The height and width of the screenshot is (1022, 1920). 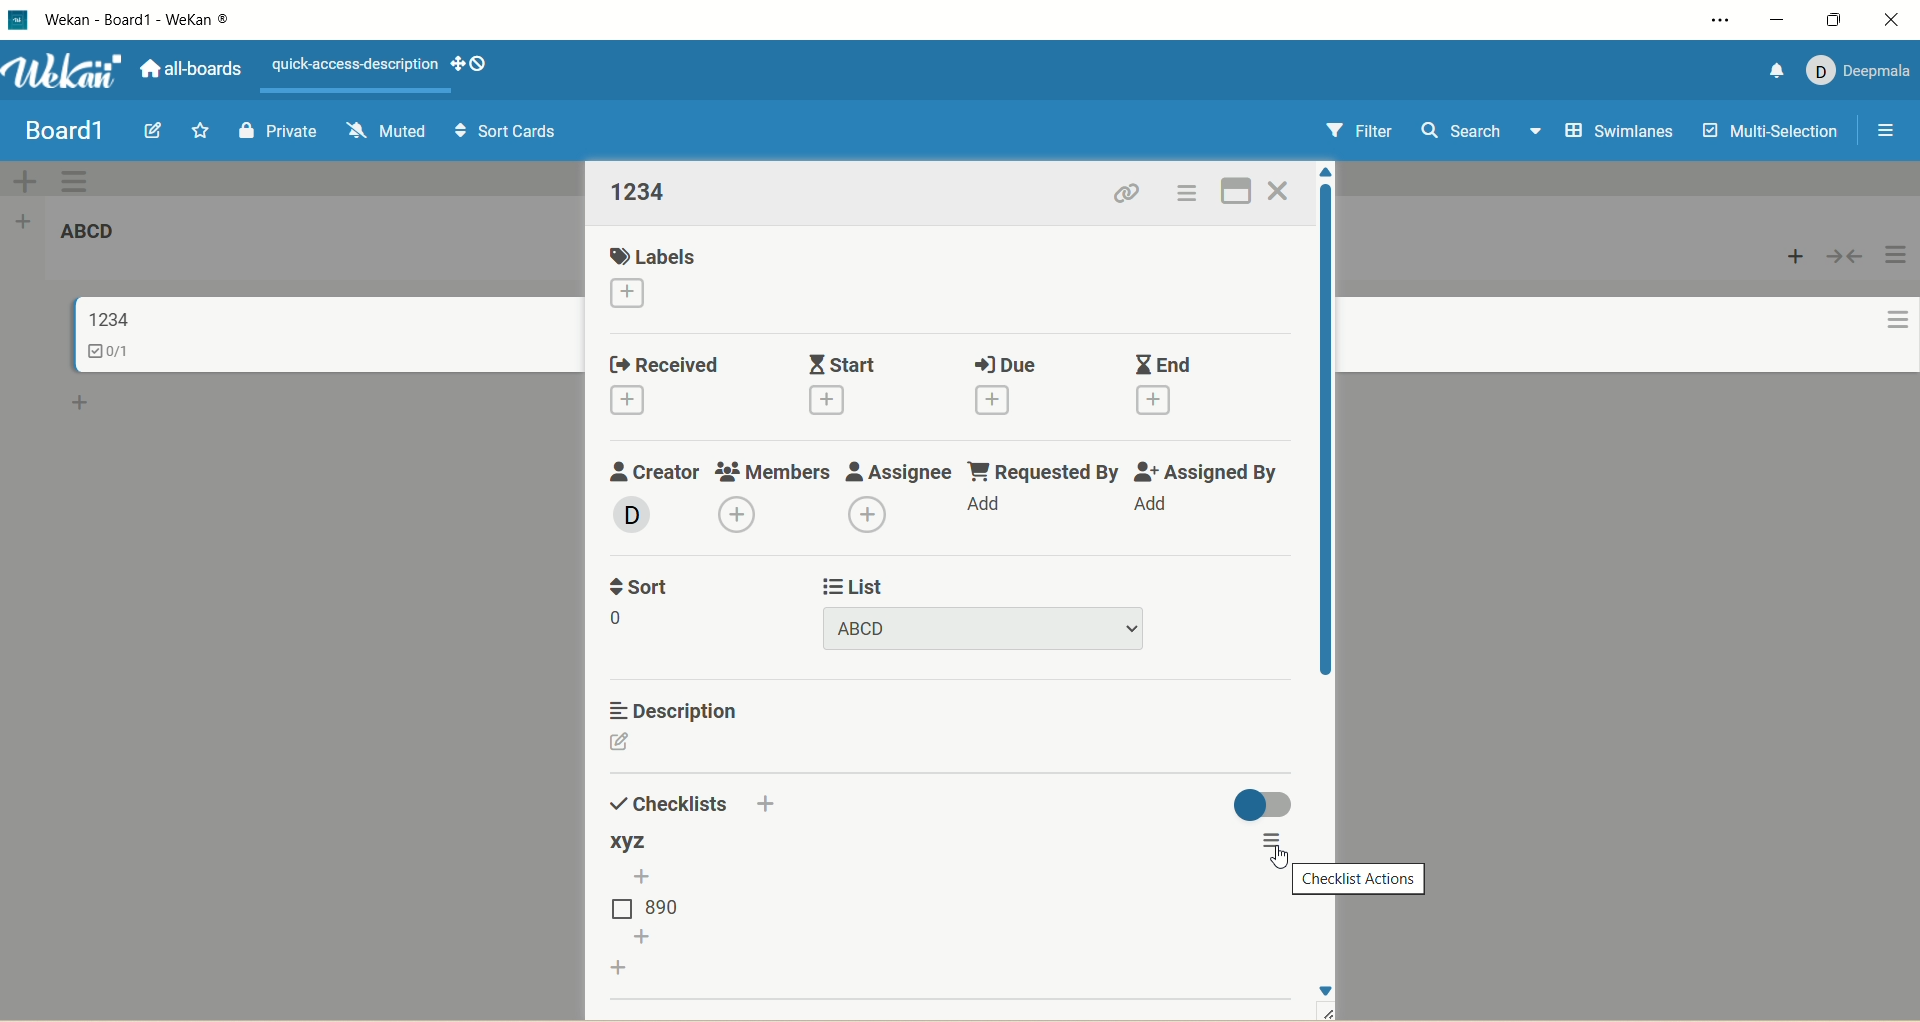 What do you see at coordinates (68, 134) in the screenshot?
I see `board1` at bounding box center [68, 134].